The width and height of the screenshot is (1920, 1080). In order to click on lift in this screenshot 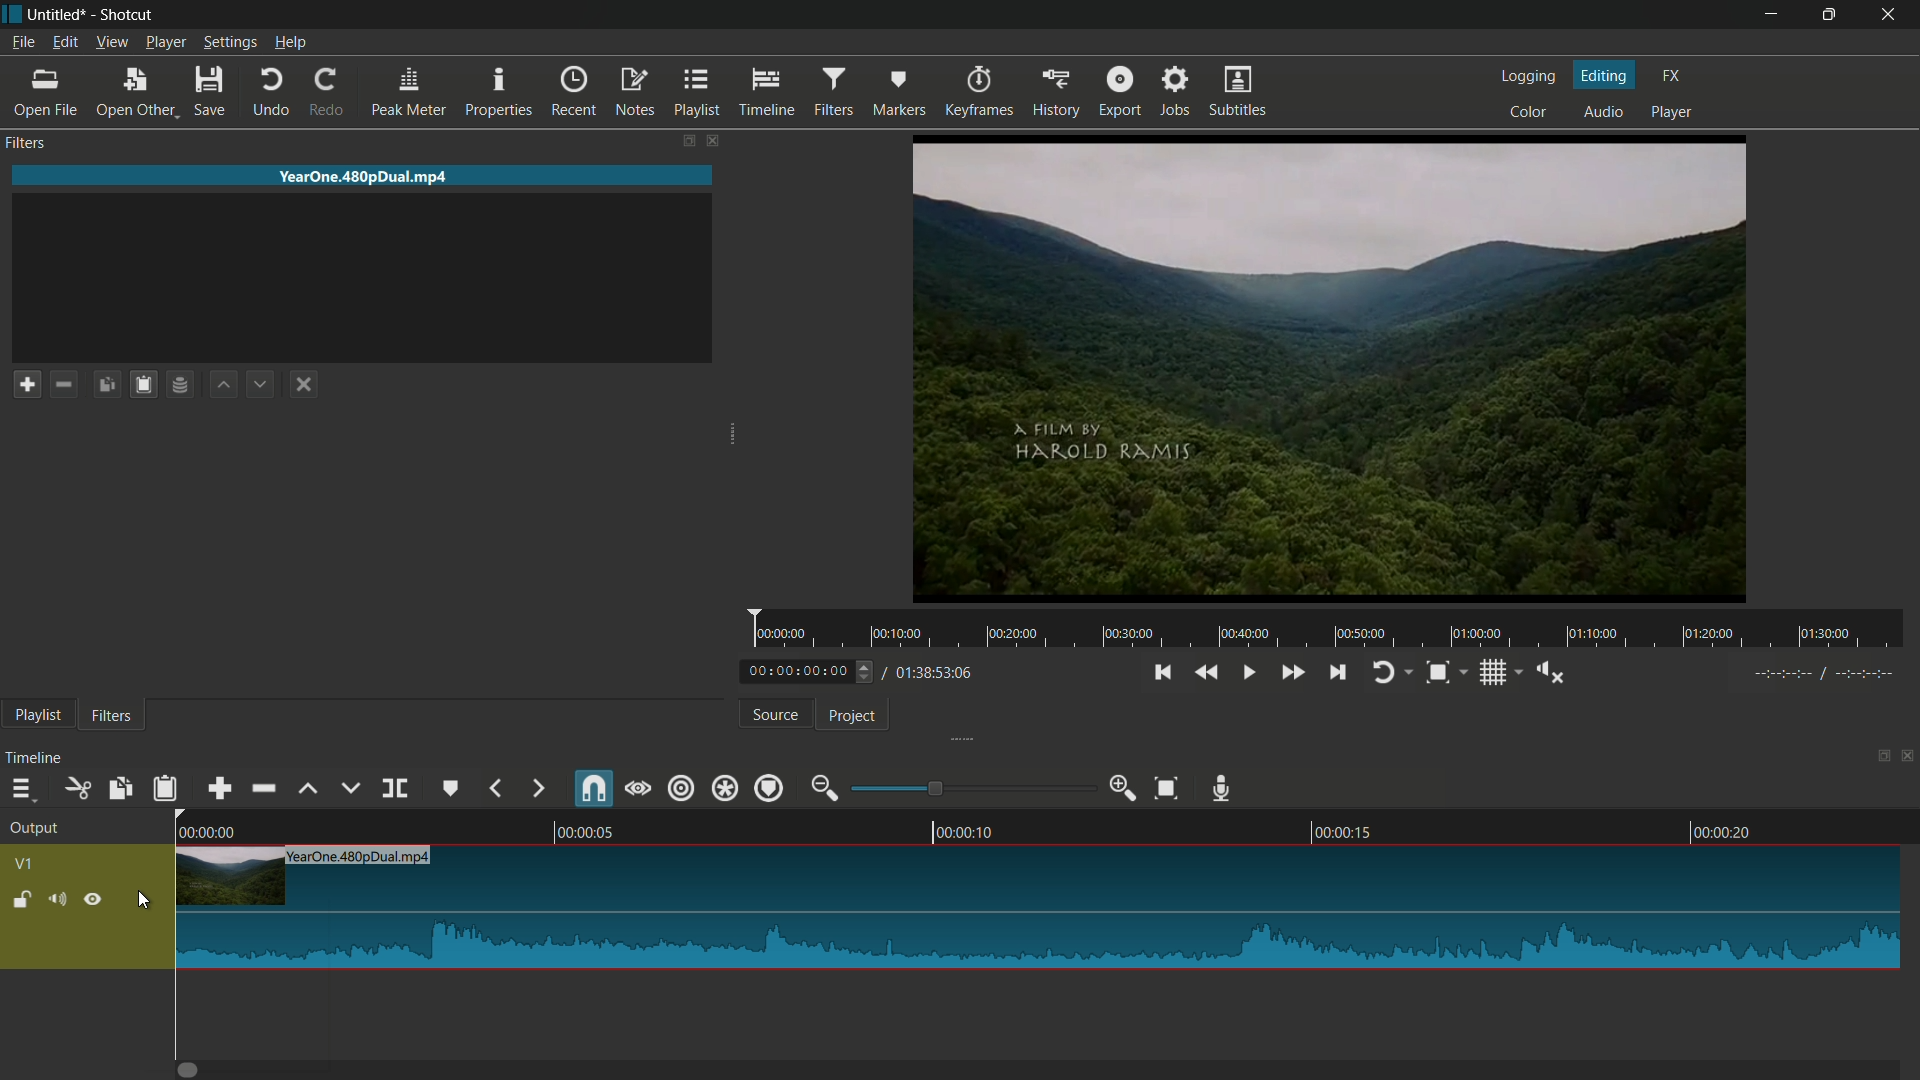, I will do `click(308, 787)`.